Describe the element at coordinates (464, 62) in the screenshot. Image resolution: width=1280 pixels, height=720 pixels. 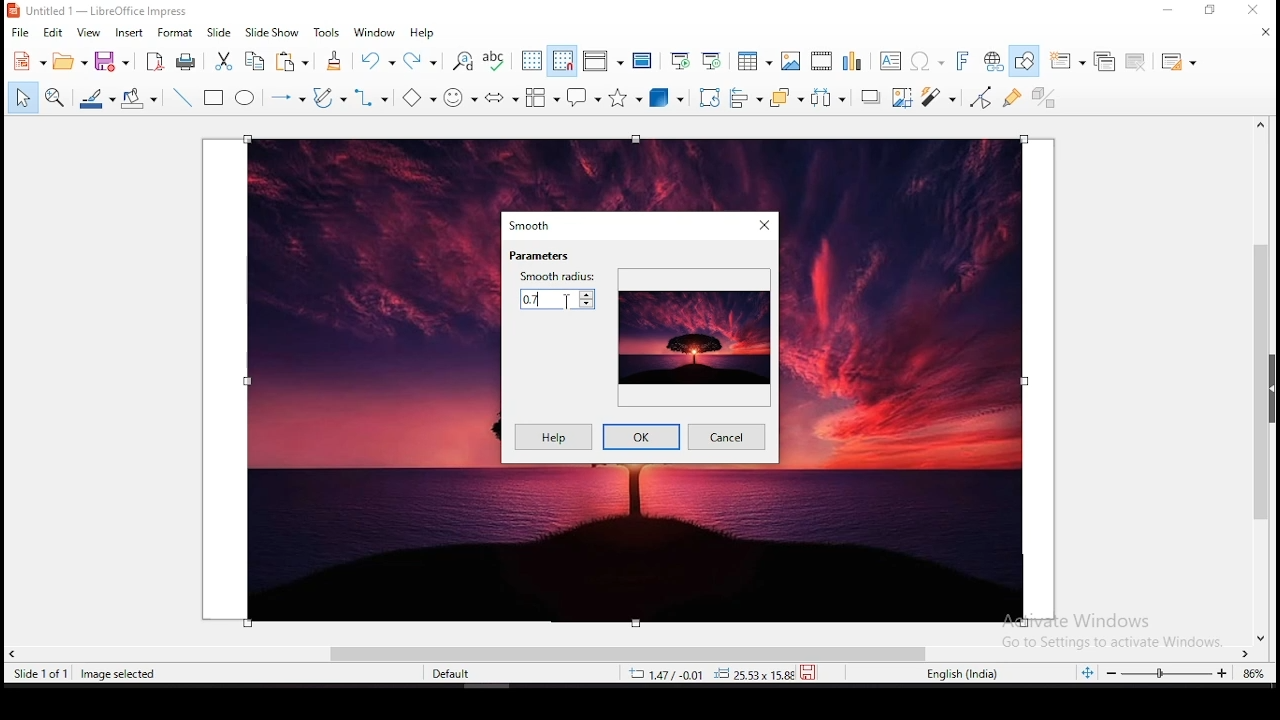
I see `find and replace` at that location.